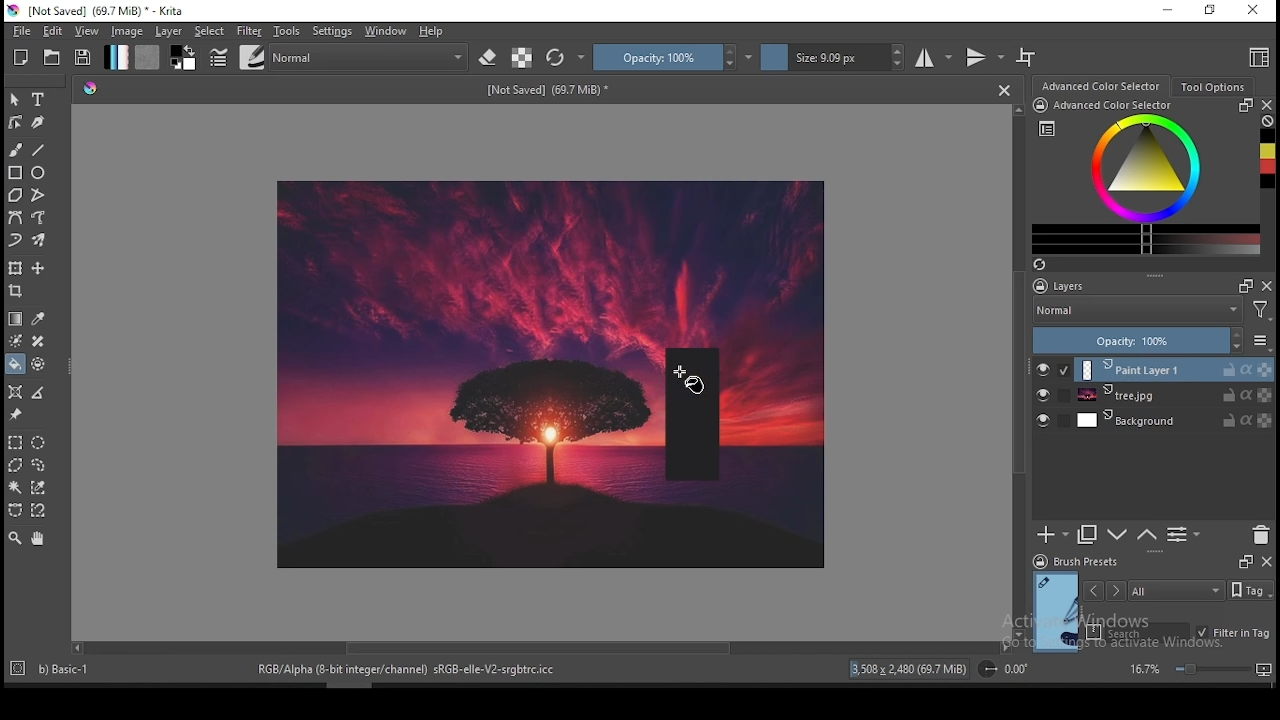 The height and width of the screenshot is (720, 1280). Describe the element at coordinates (1169, 12) in the screenshot. I see `minimize` at that location.